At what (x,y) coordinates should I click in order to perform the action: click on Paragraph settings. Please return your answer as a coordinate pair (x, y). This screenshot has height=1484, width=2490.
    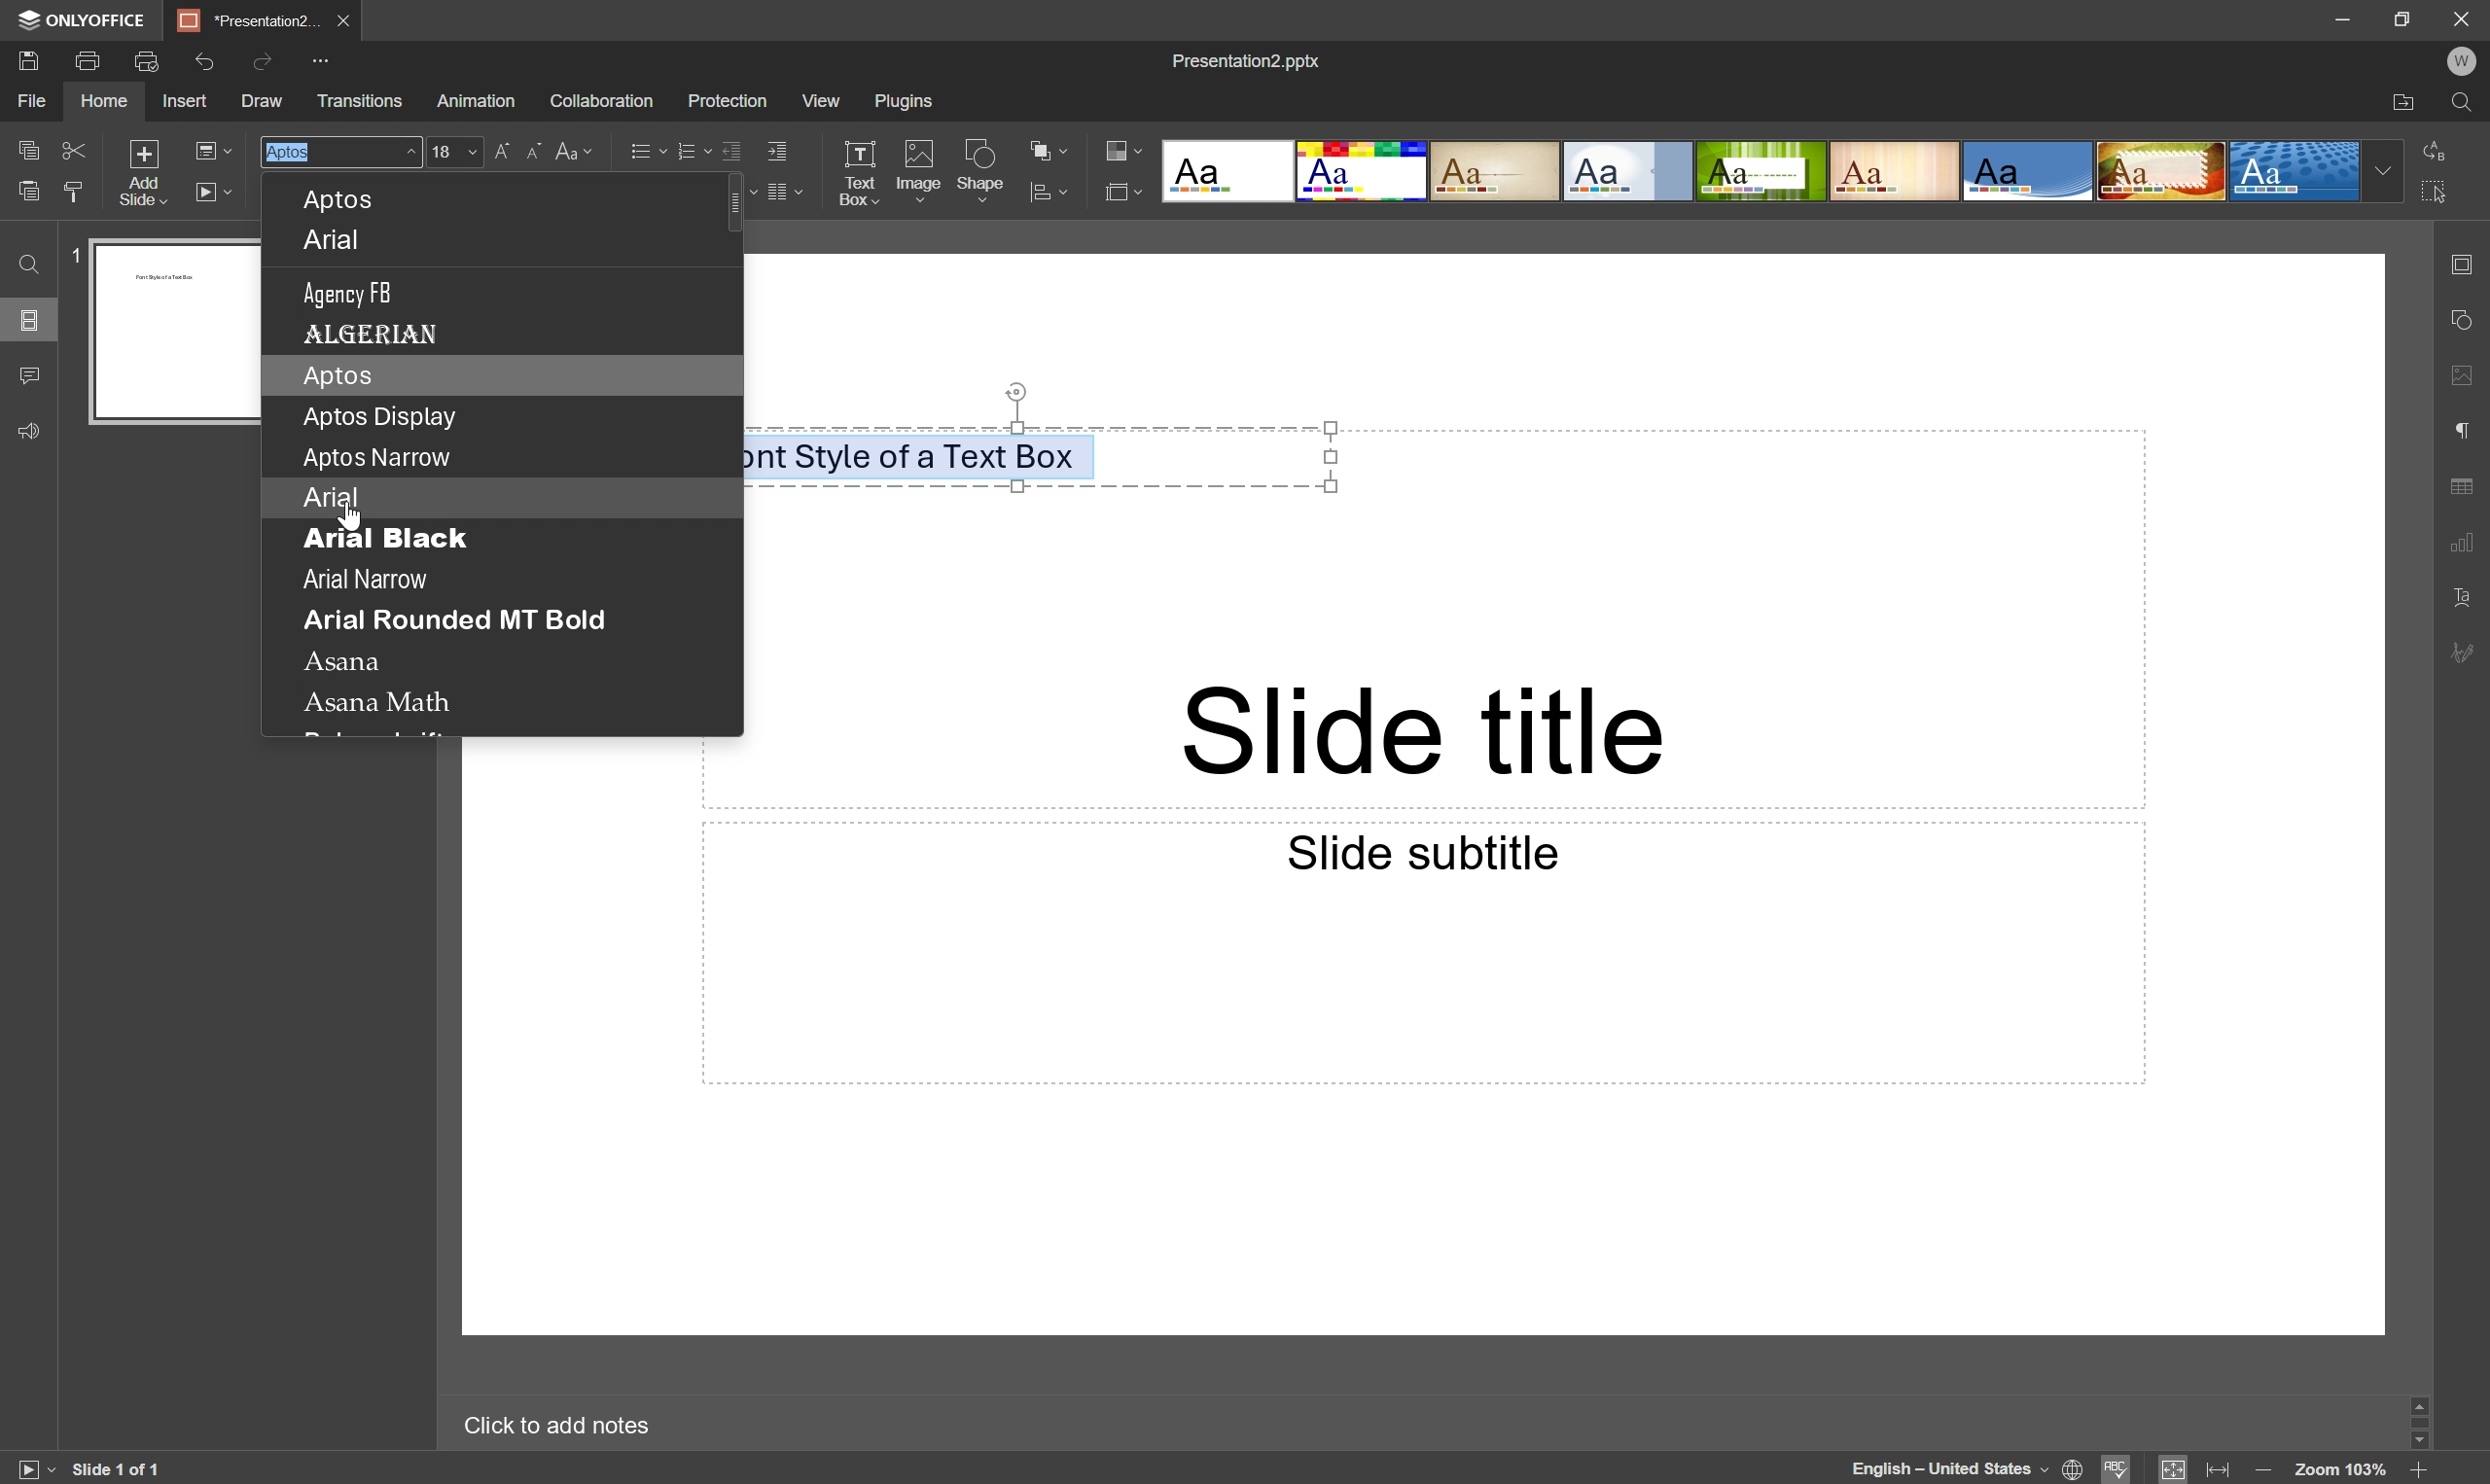
    Looking at the image, I should click on (2465, 431).